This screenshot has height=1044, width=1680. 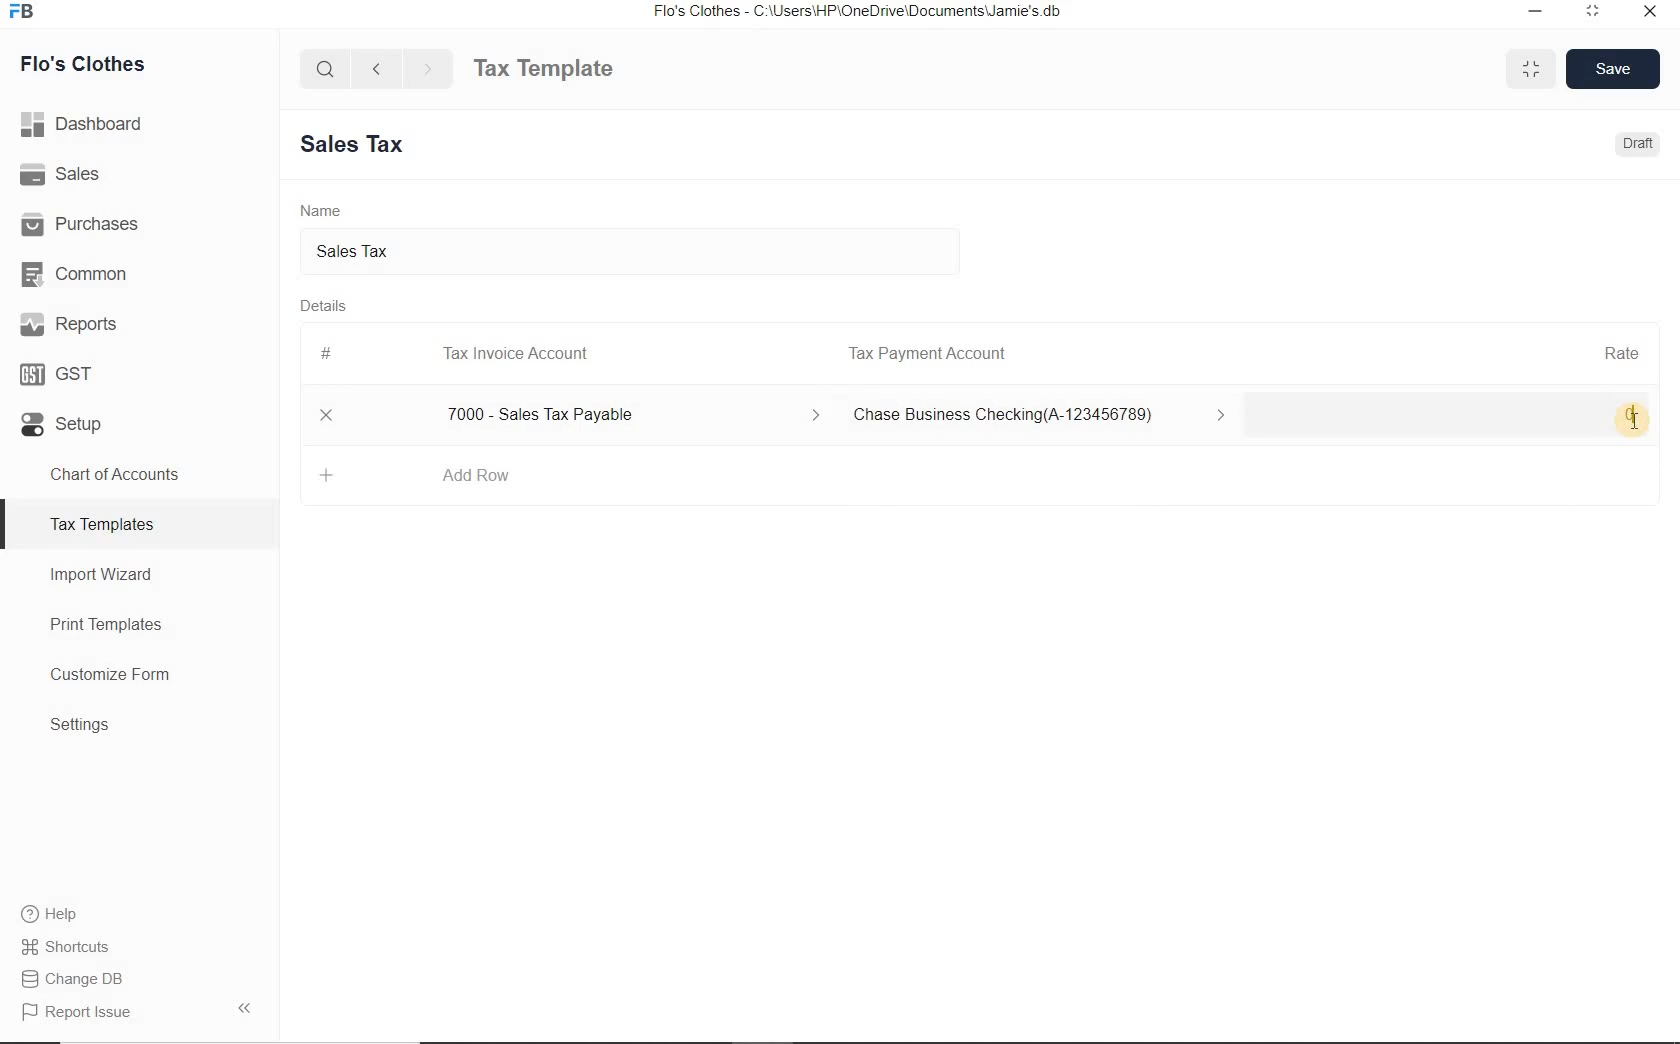 What do you see at coordinates (1458, 416) in the screenshot?
I see `0` at bounding box center [1458, 416].